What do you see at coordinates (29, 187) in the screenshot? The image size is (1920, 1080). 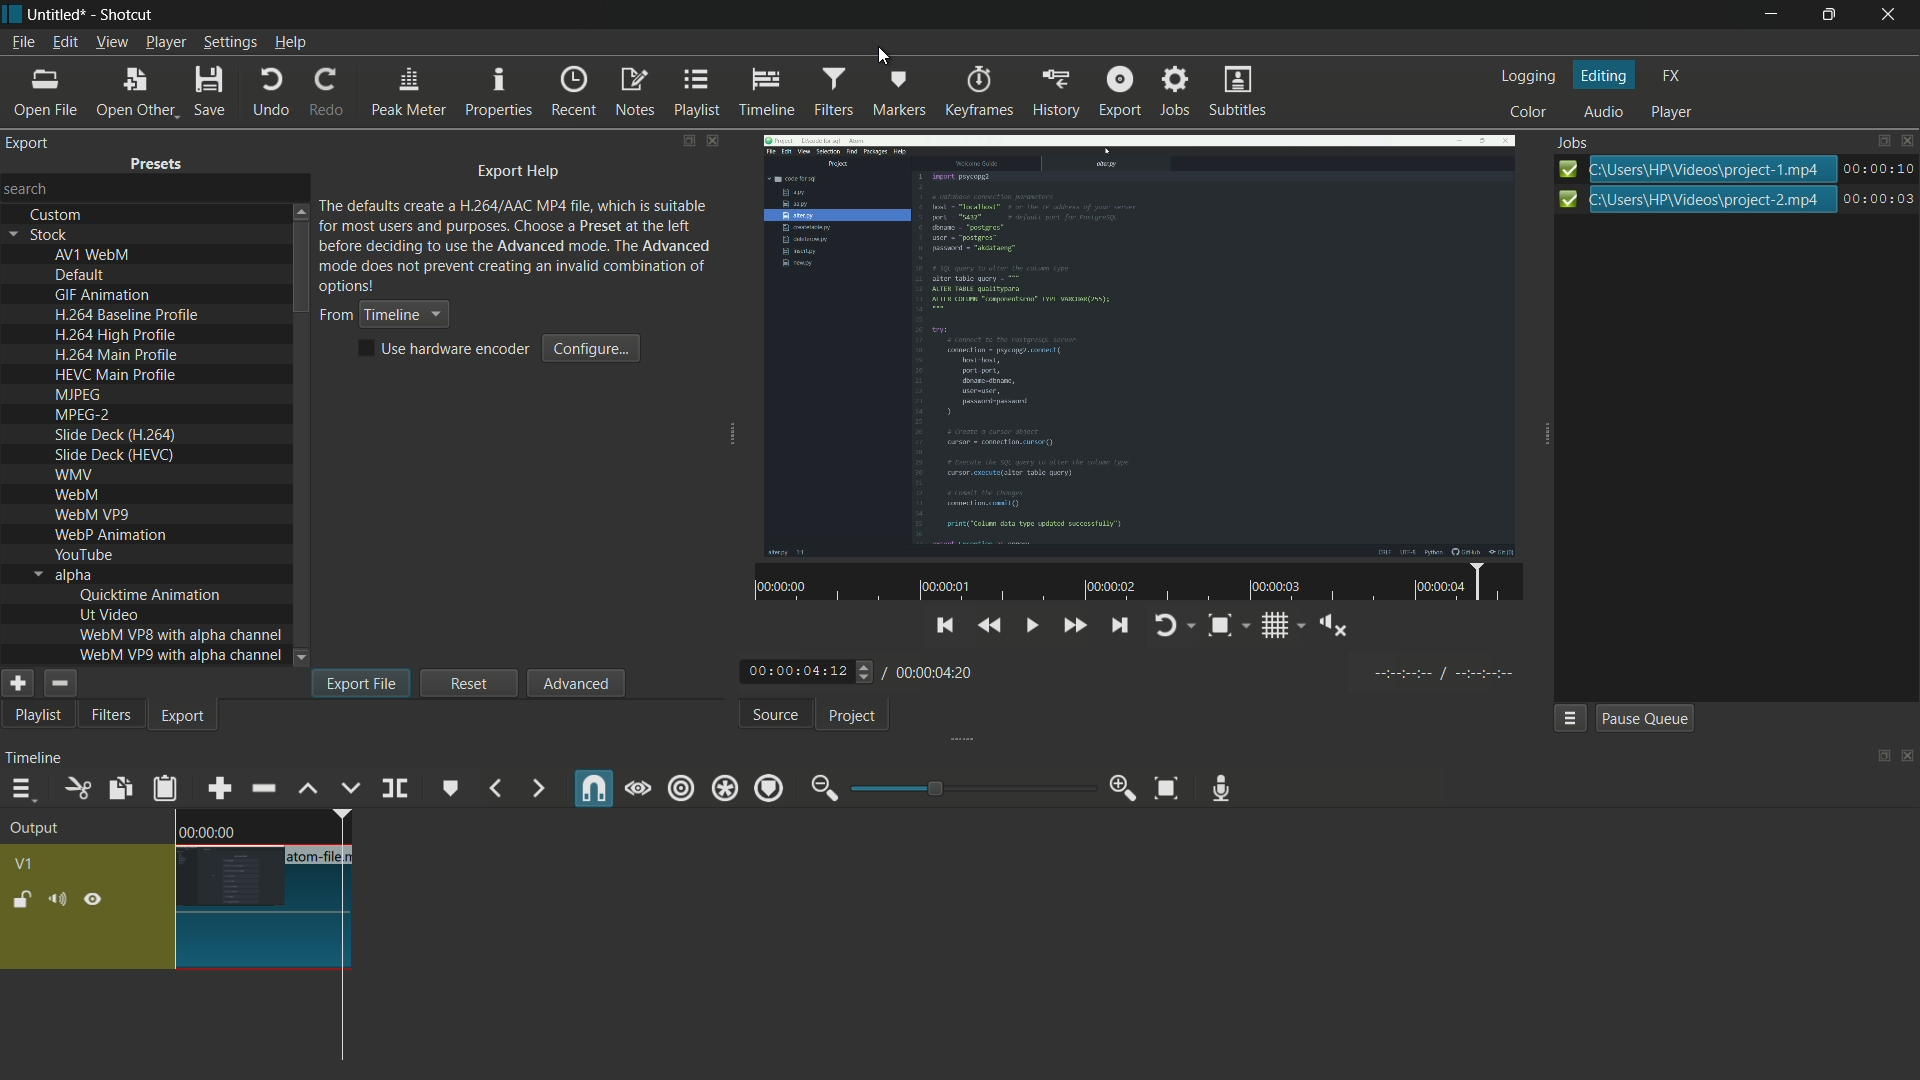 I see `search` at bounding box center [29, 187].